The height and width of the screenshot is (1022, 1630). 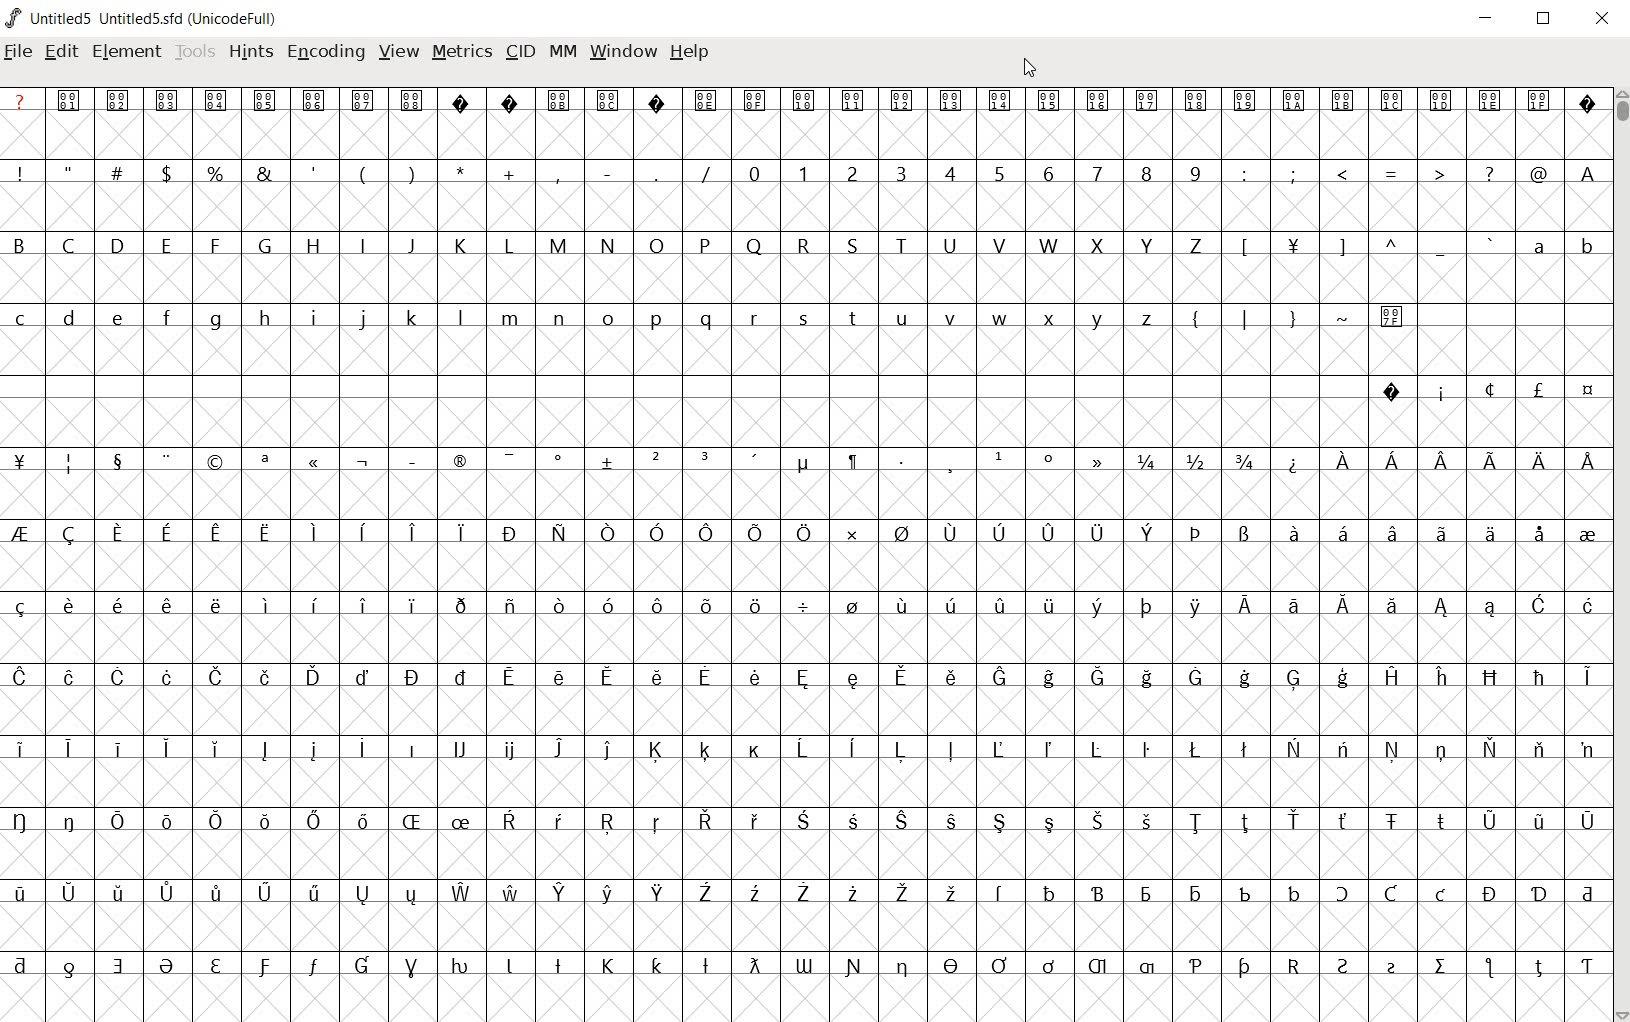 I want to click on I, so click(x=363, y=246).